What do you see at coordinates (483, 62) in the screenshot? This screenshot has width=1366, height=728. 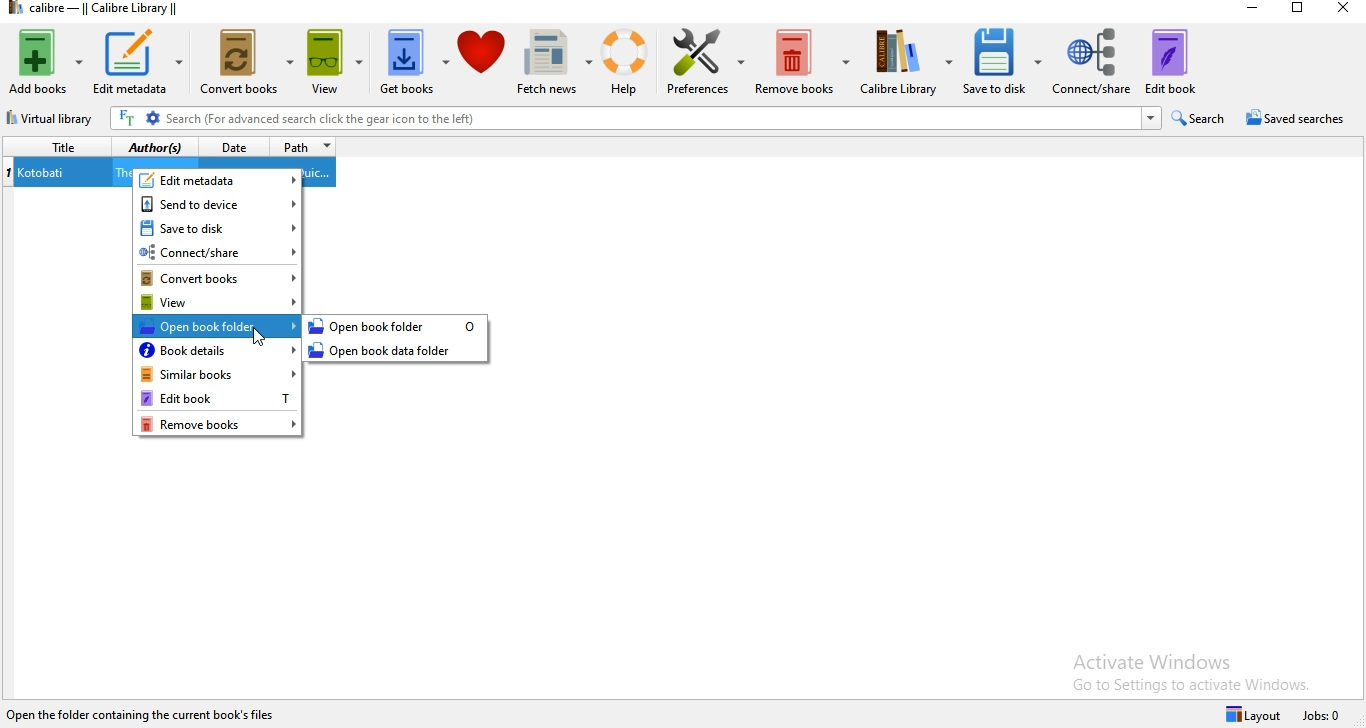 I see `donate to calibre` at bounding box center [483, 62].